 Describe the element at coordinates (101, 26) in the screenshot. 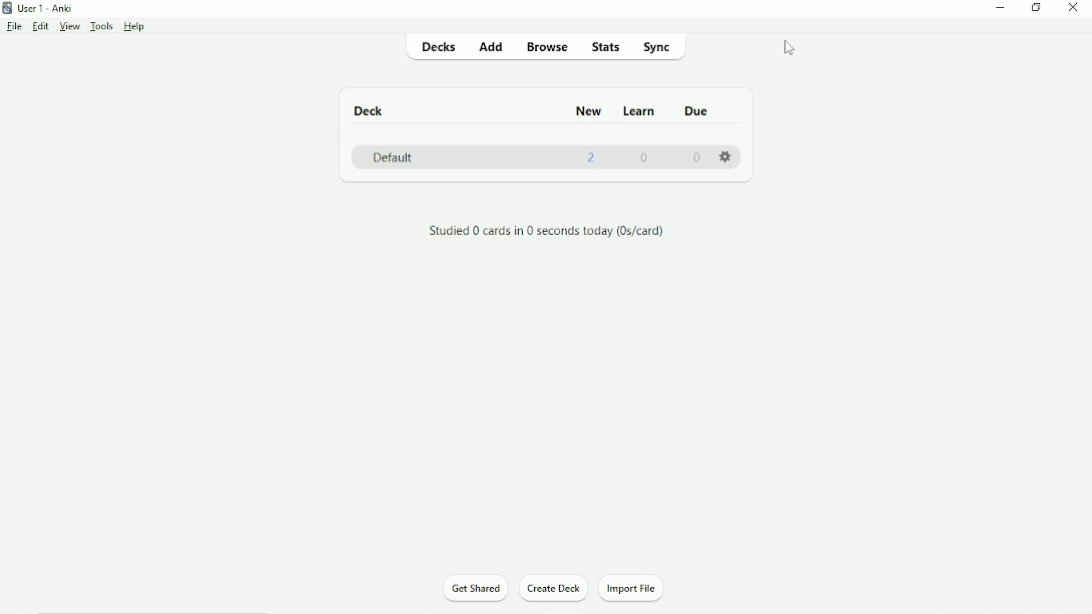

I see `Tools` at that location.